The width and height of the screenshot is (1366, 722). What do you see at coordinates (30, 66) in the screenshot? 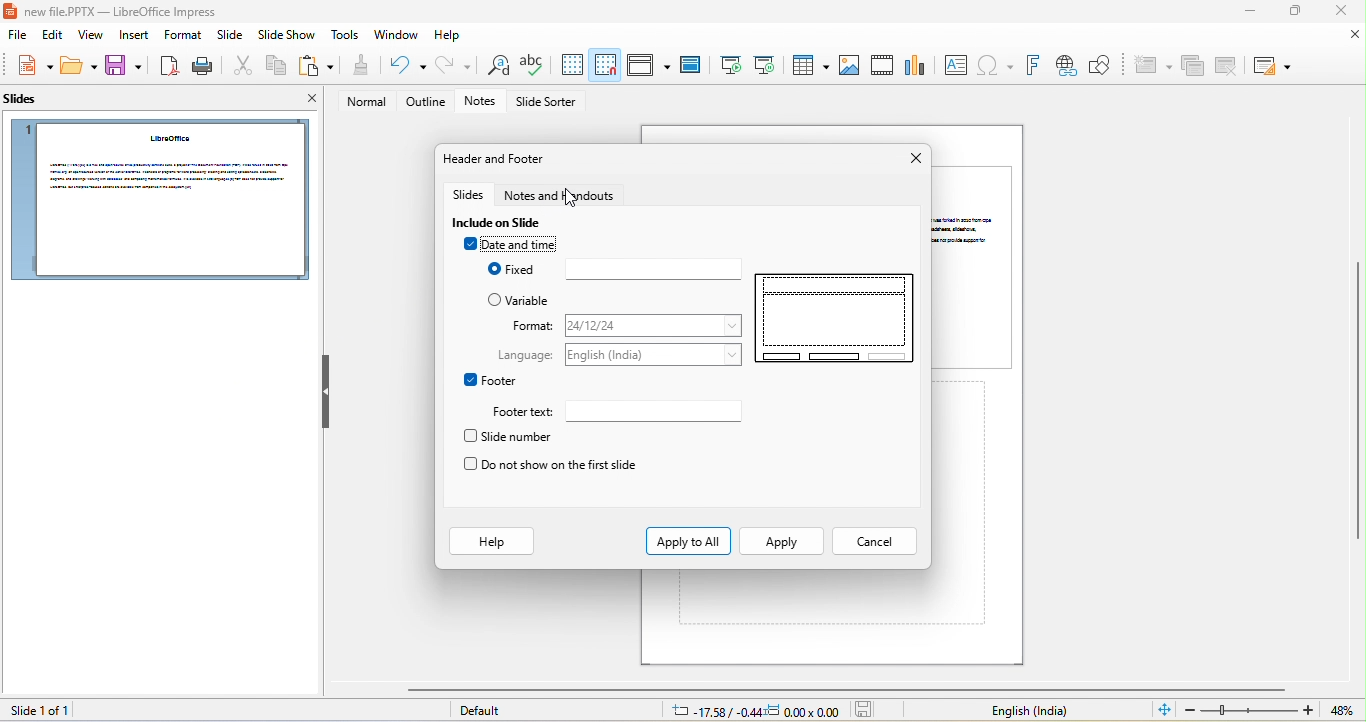
I see `new` at bounding box center [30, 66].